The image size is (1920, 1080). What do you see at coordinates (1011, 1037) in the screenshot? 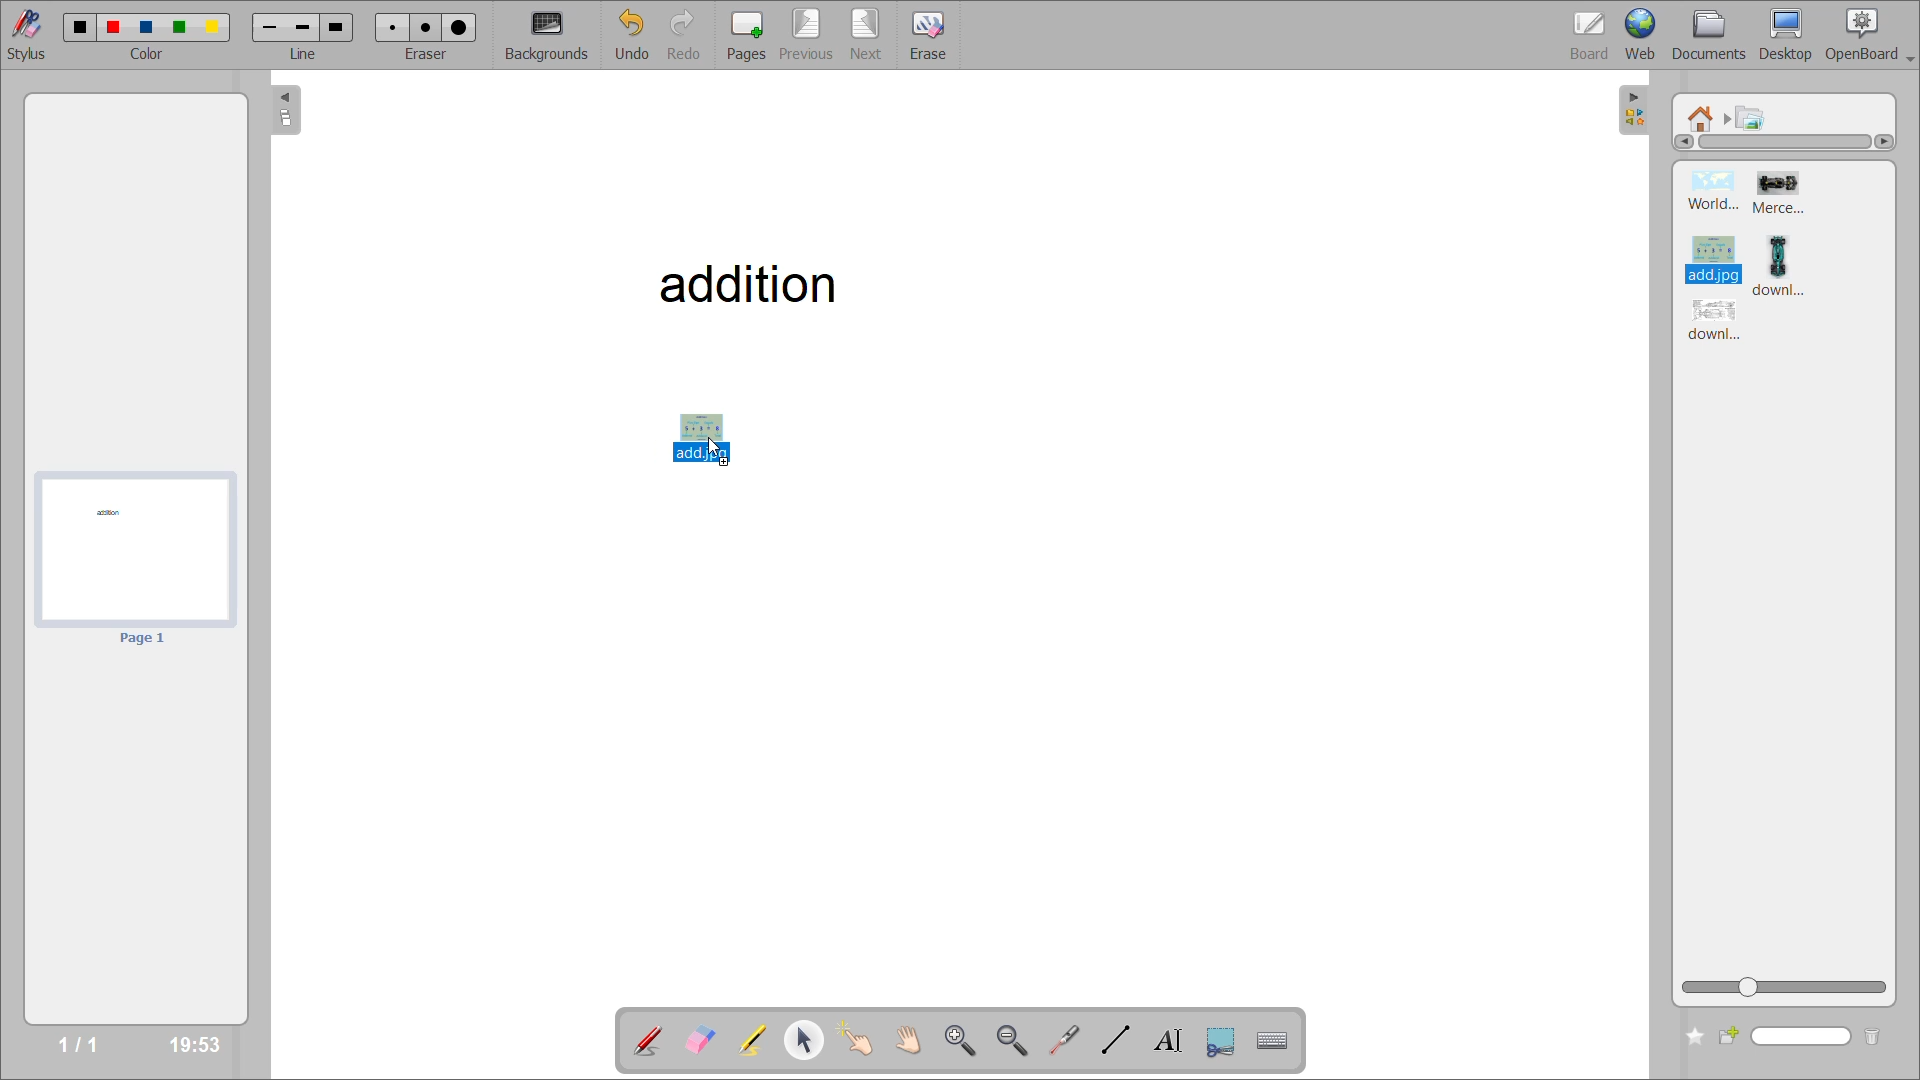
I see `zoom out` at bounding box center [1011, 1037].